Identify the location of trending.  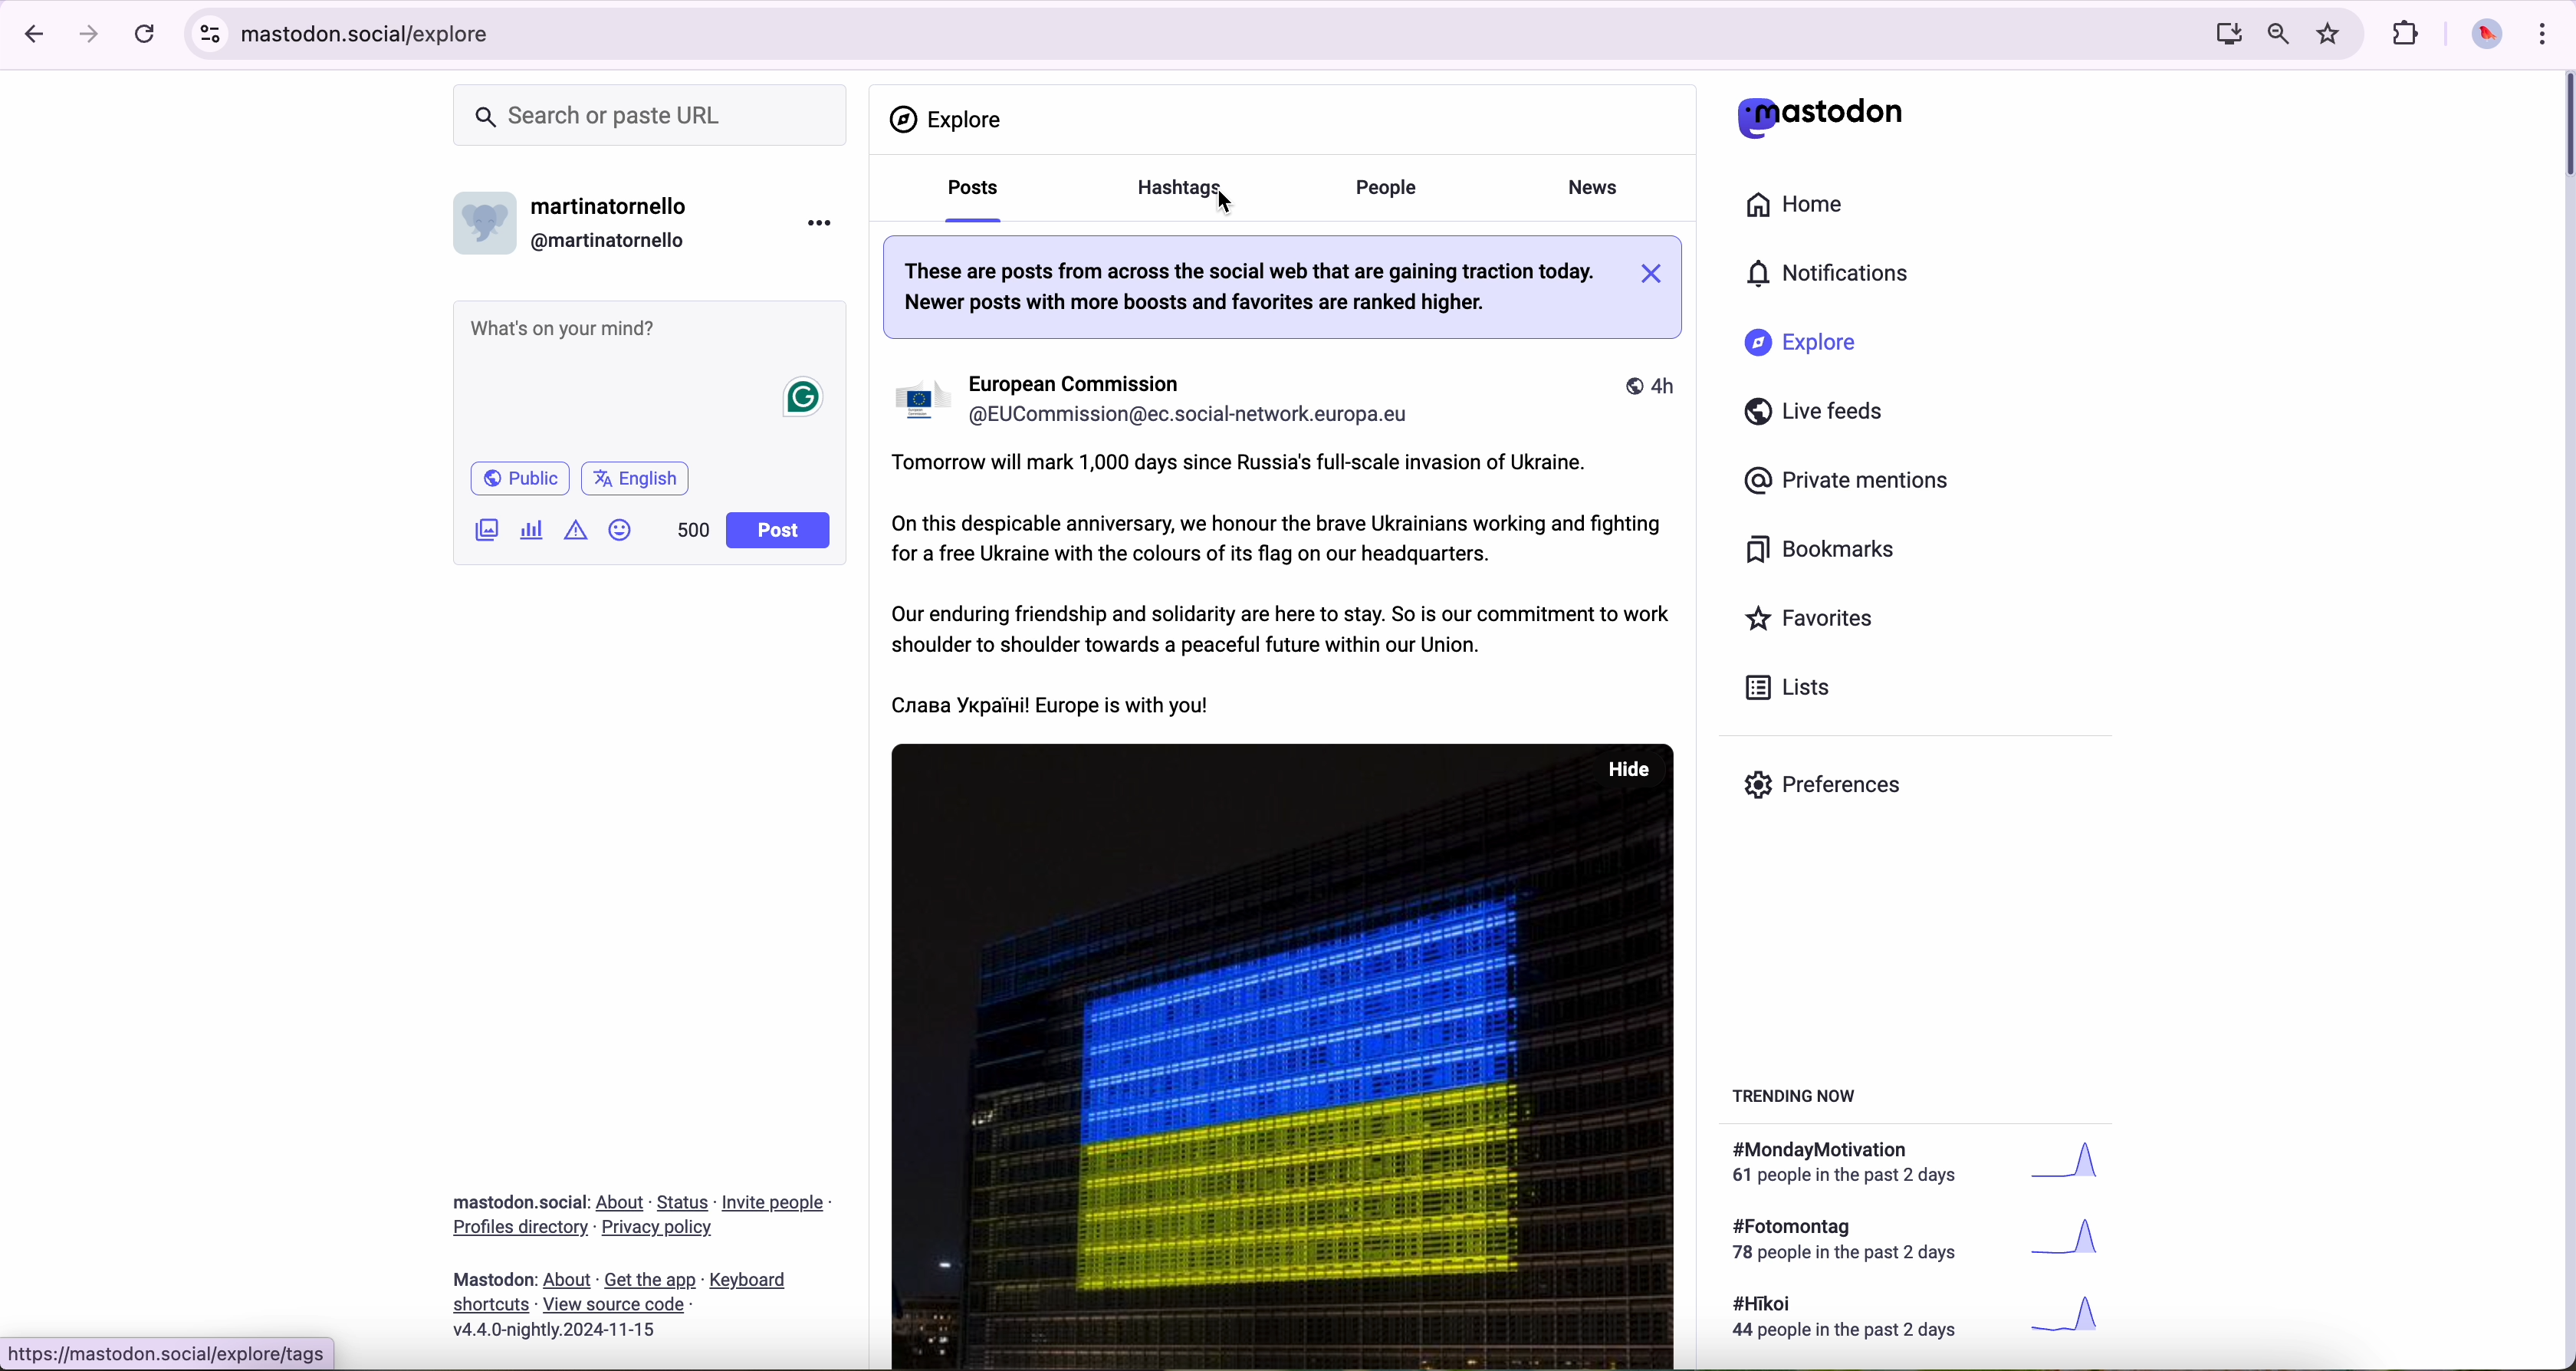
(1801, 1100).